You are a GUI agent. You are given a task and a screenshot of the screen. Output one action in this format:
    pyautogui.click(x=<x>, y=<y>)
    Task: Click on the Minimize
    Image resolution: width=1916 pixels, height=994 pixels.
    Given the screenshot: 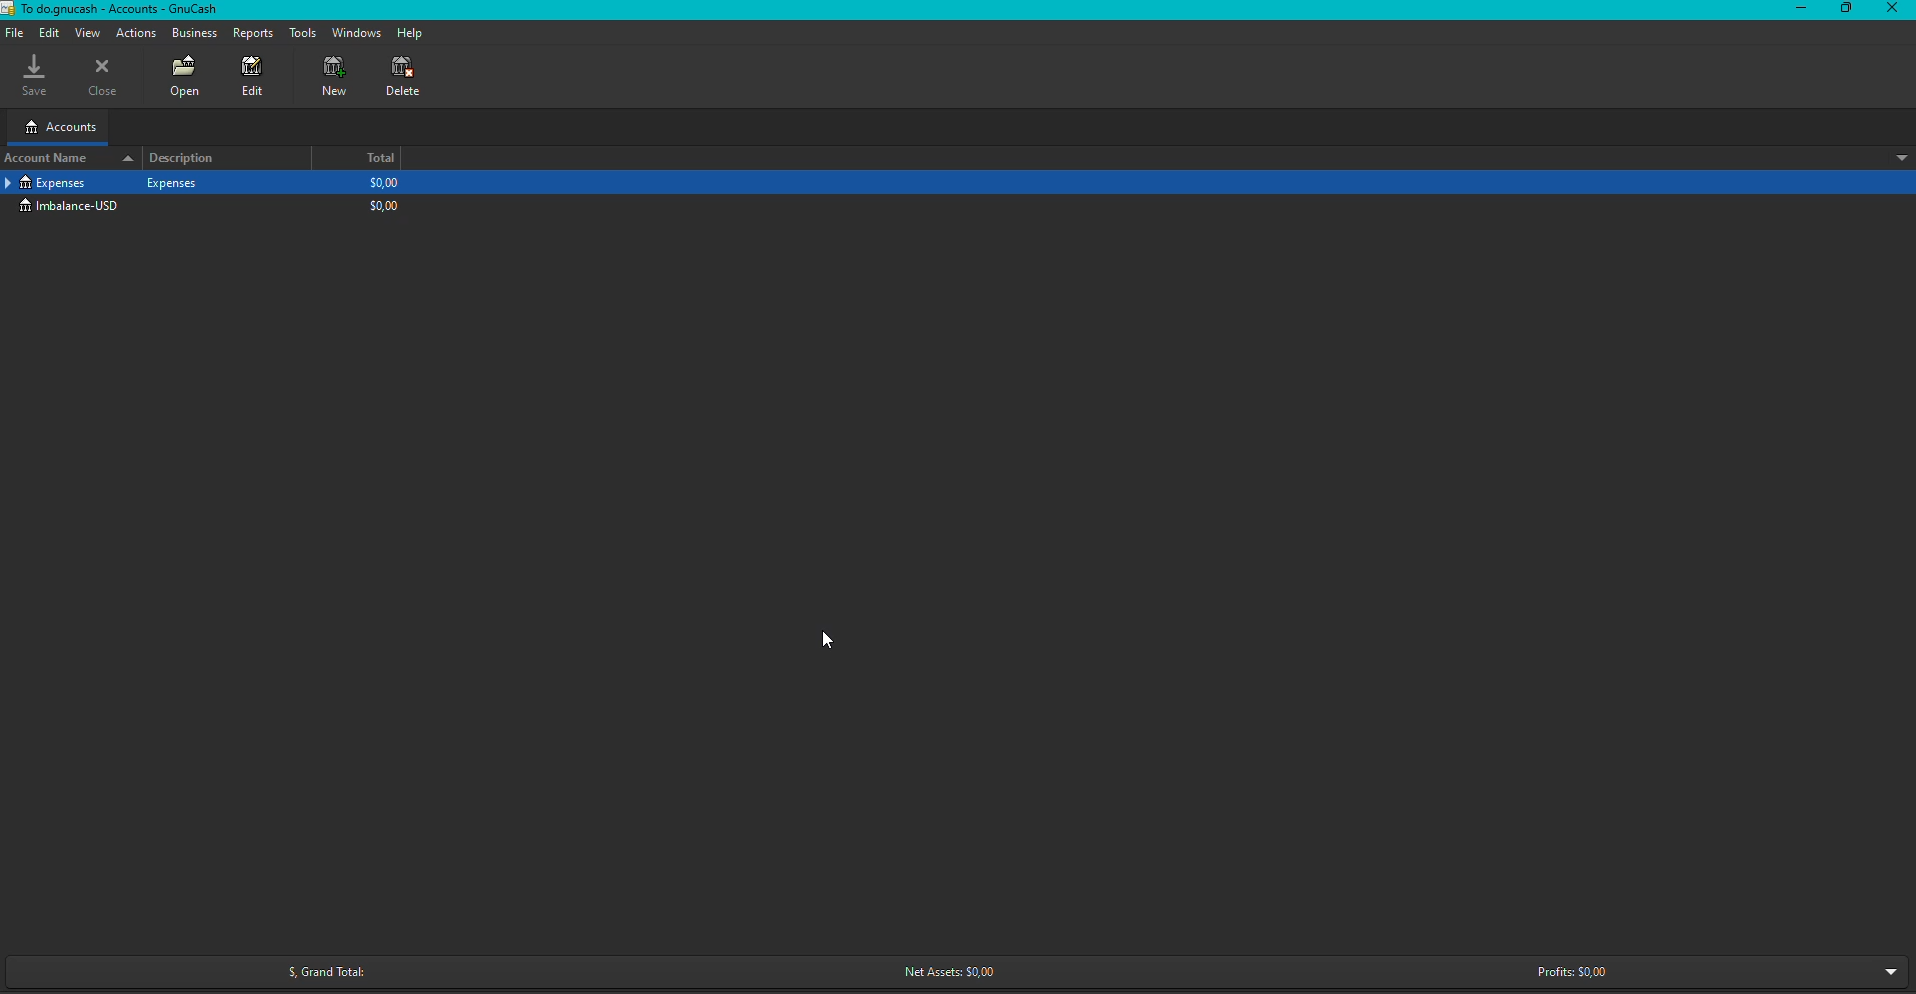 What is the action you would take?
    pyautogui.click(x=1795, y=10)
    